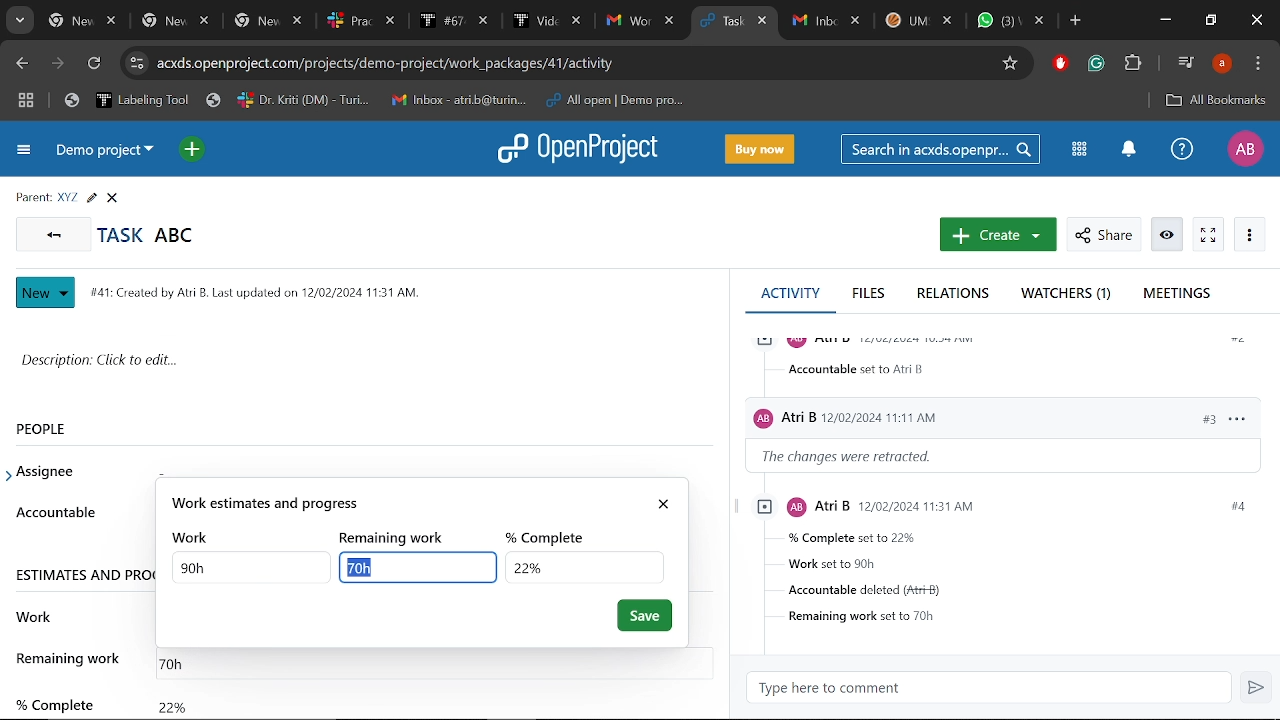 This screenshot has width=1280, height=720. Describe the element at coordinates (918, 20) in the screenshot. I see `Other tabs` at that location.